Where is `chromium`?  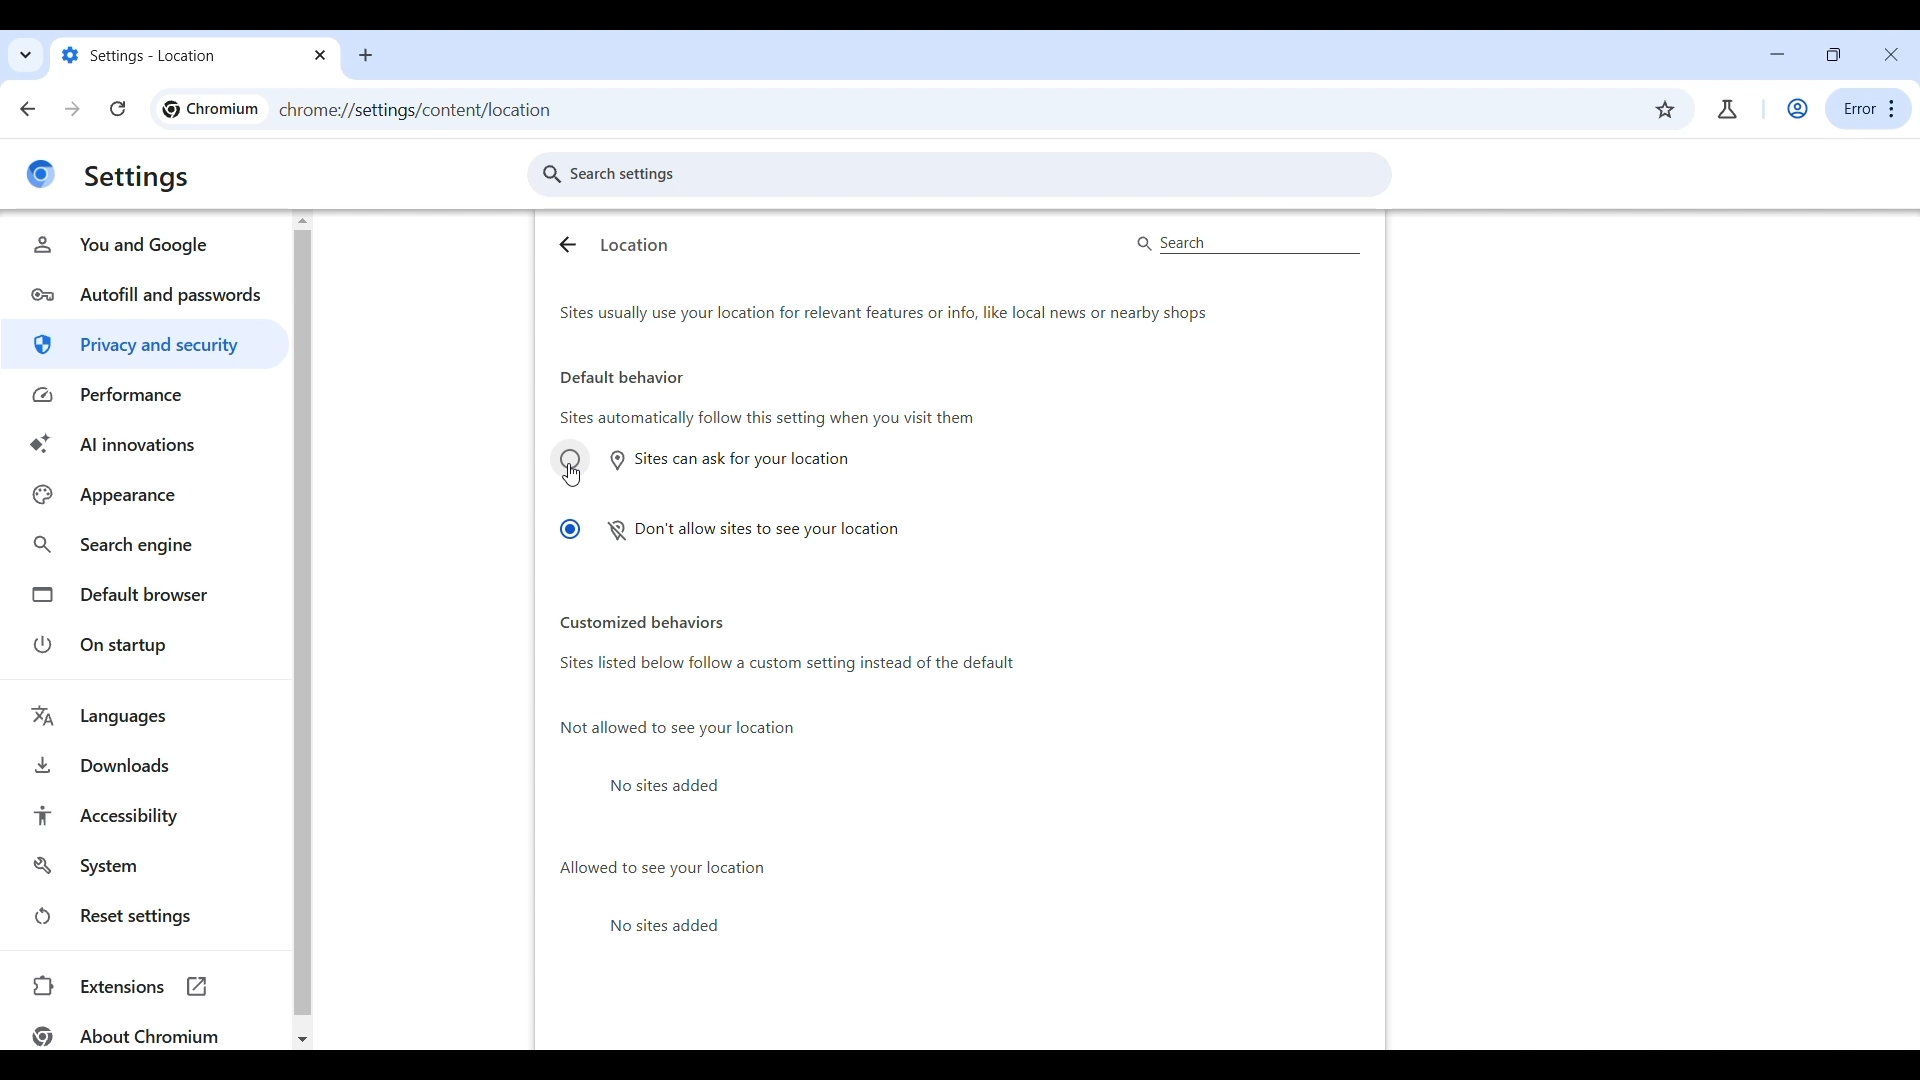
chromium is located at coordinates (209, 110).